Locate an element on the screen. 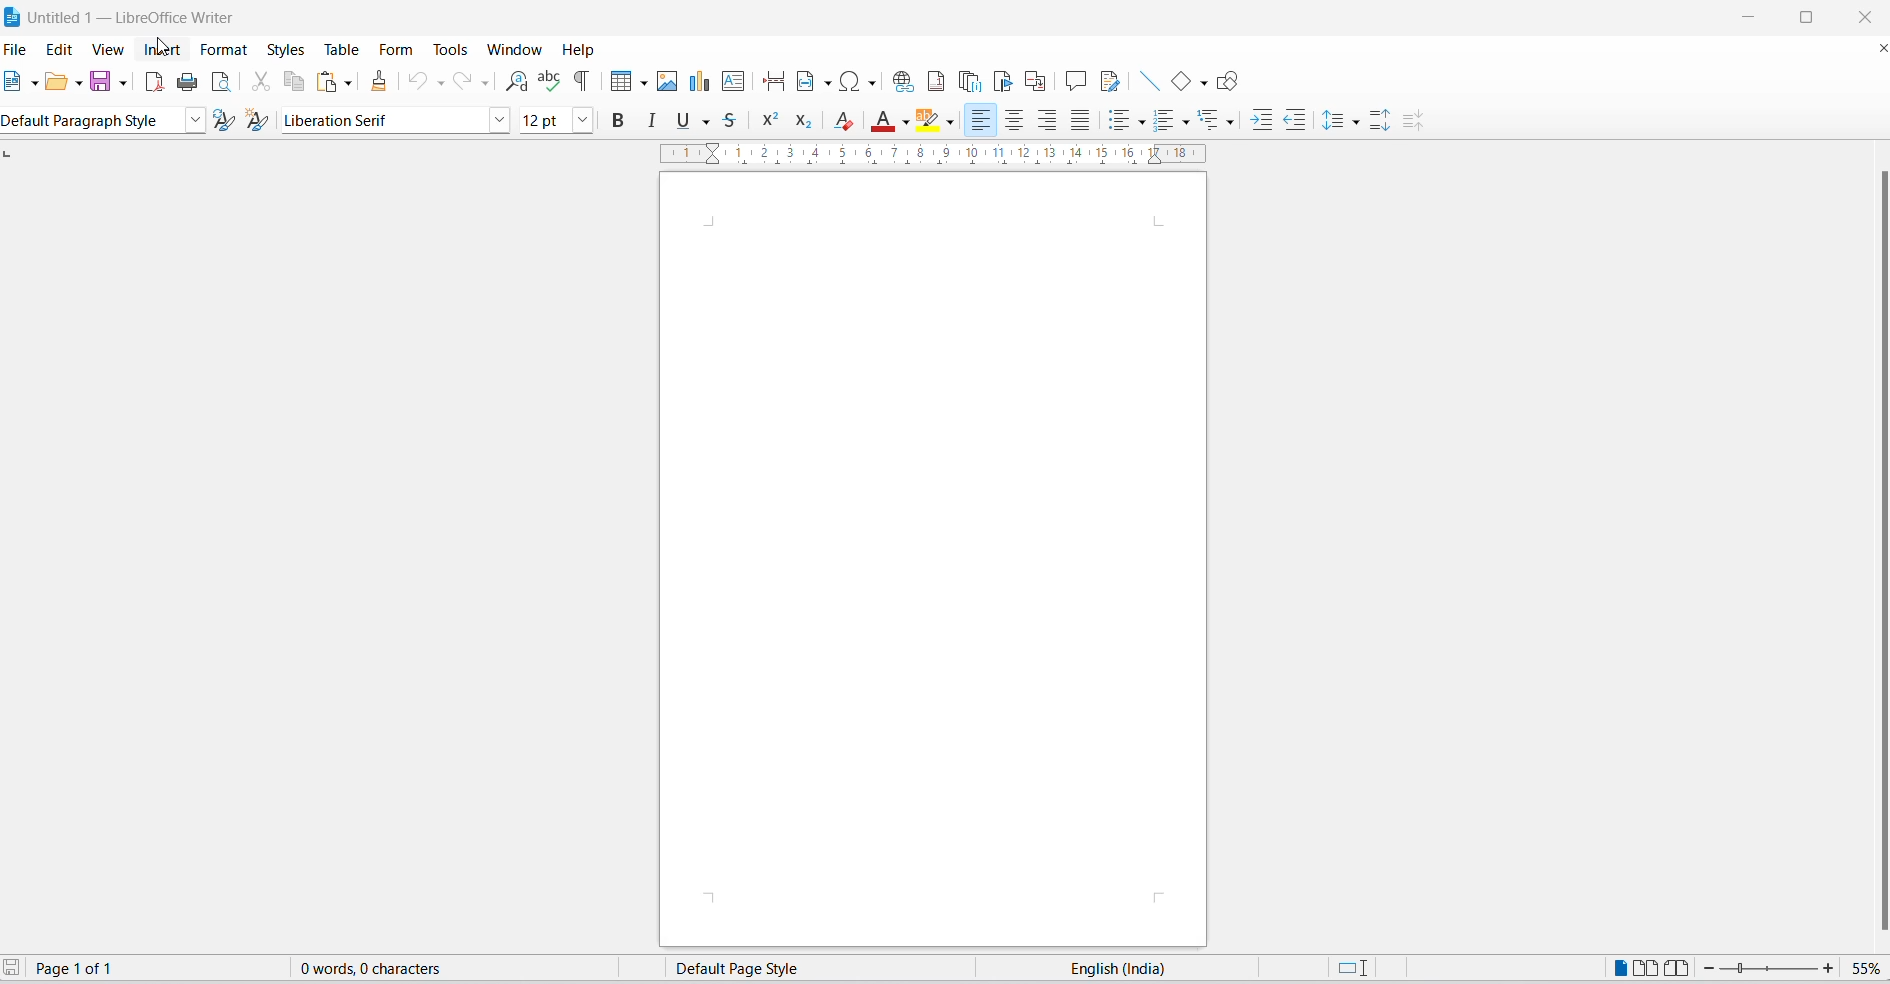 Image resolution: width=1890 pixels, height=984 pixels. open options is located at coordinates (79, 84).